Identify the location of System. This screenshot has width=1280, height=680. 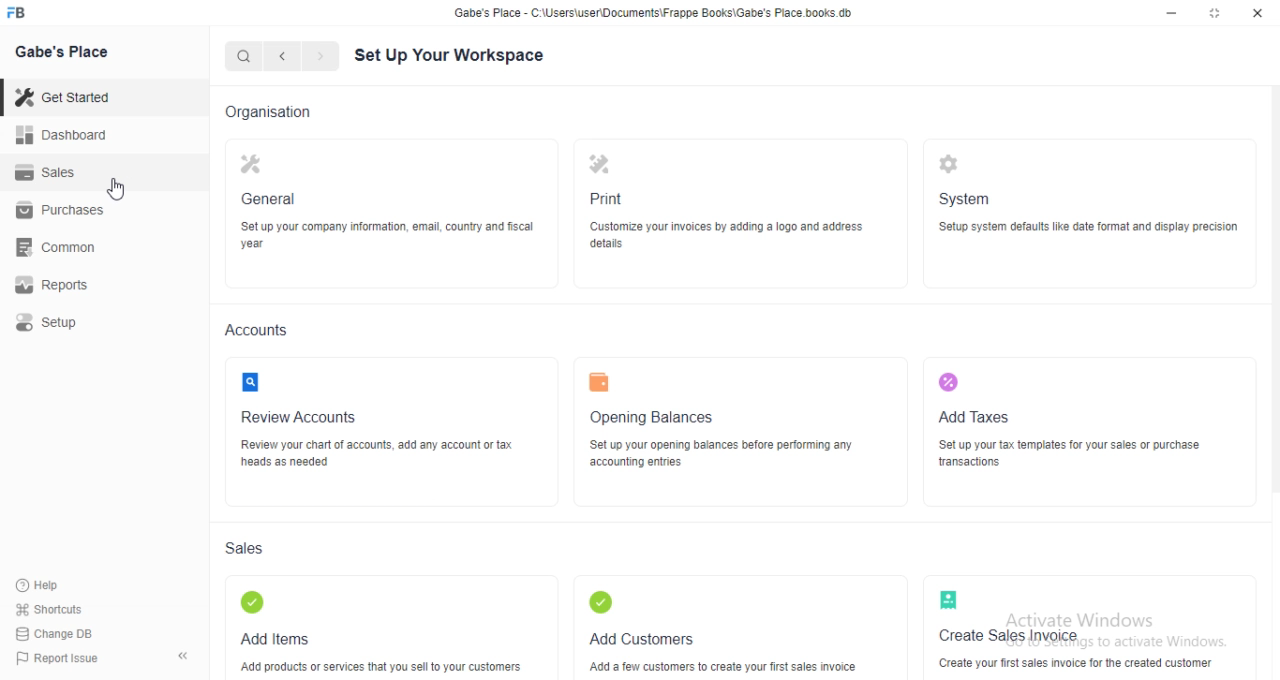
(968, 174).